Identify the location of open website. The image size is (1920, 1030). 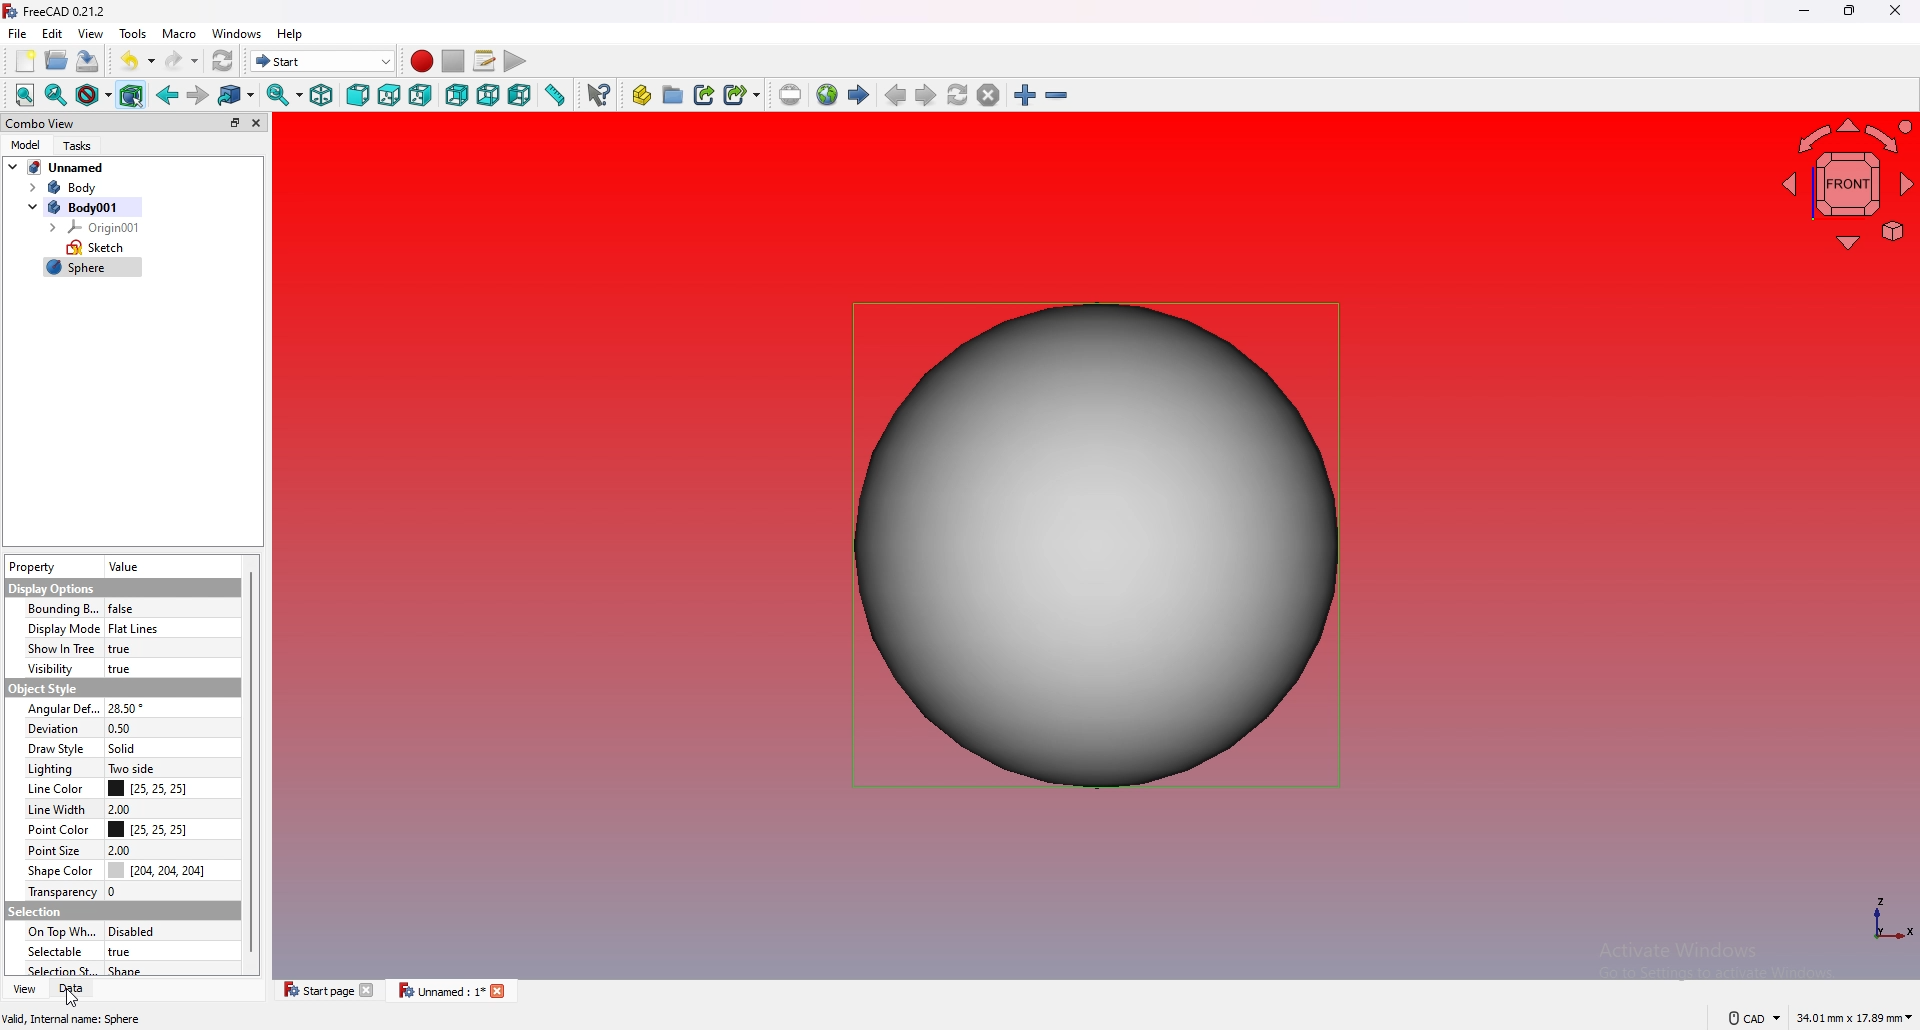
(827, 95).